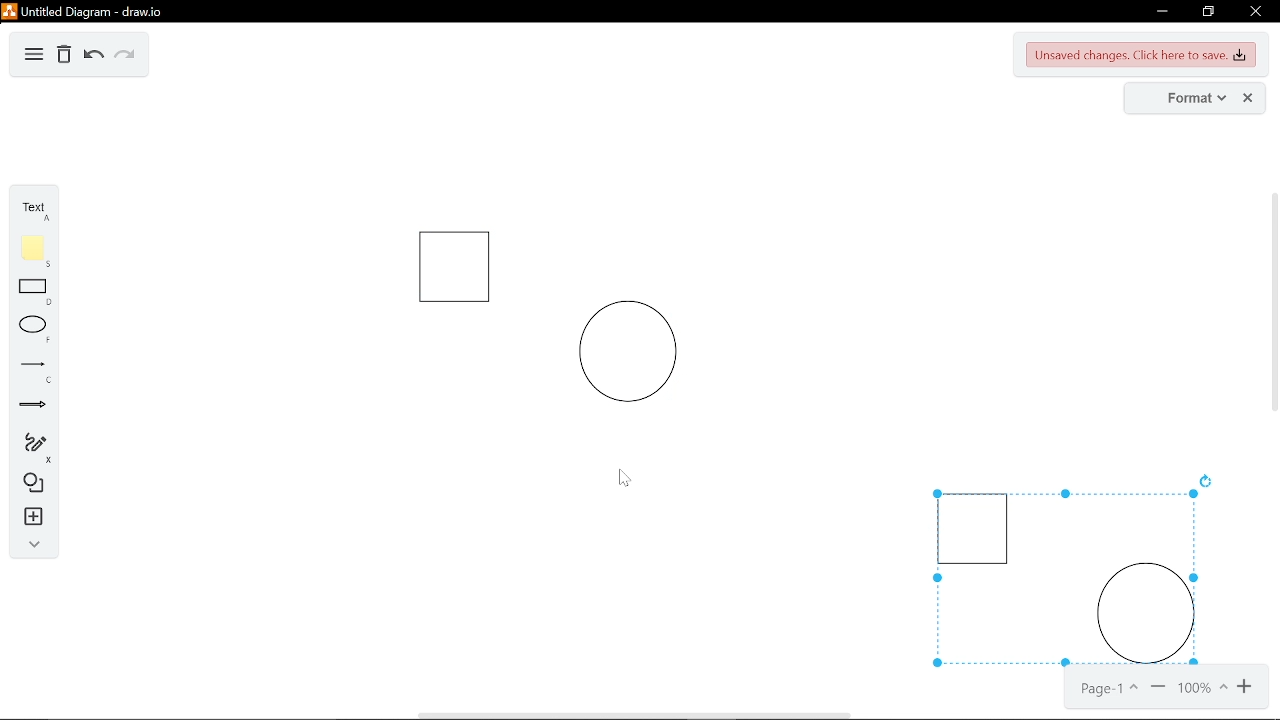 Image resolution: width=1280 pixels, height=720 pixels. I want to click on ellipse, so click(31, 330).